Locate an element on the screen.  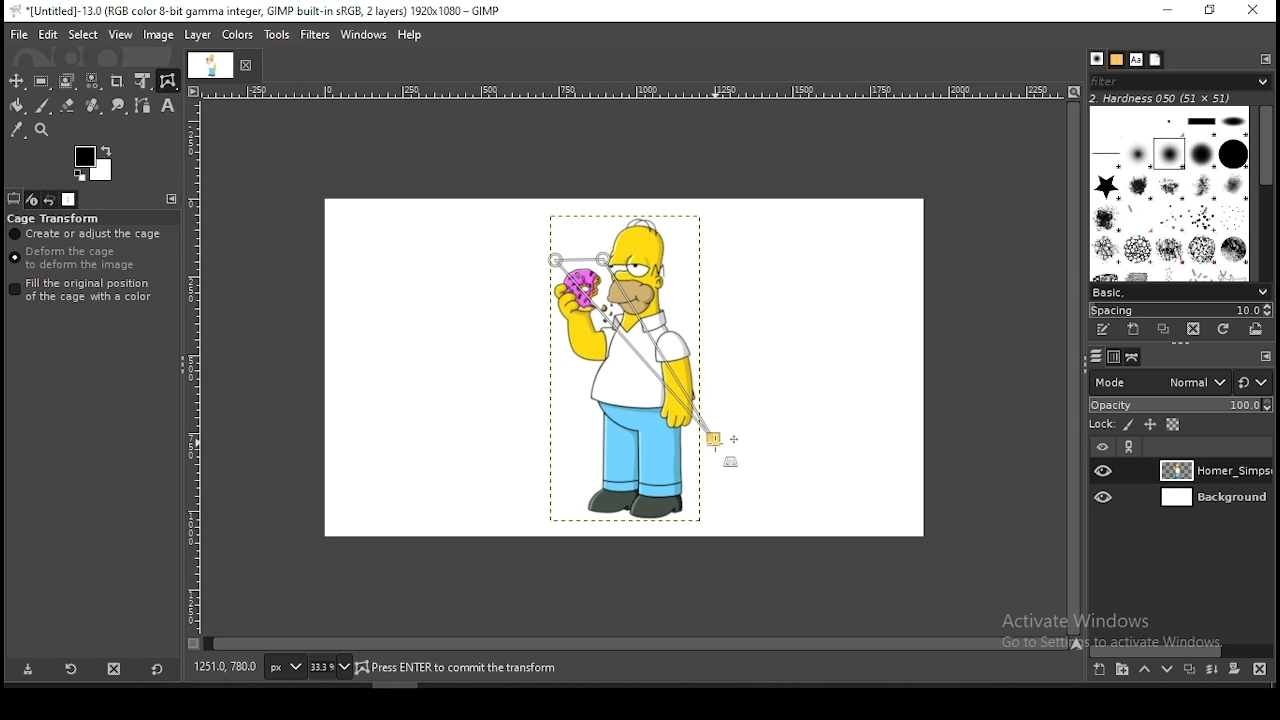
create a new brush is located at coordinates (1136, 331).